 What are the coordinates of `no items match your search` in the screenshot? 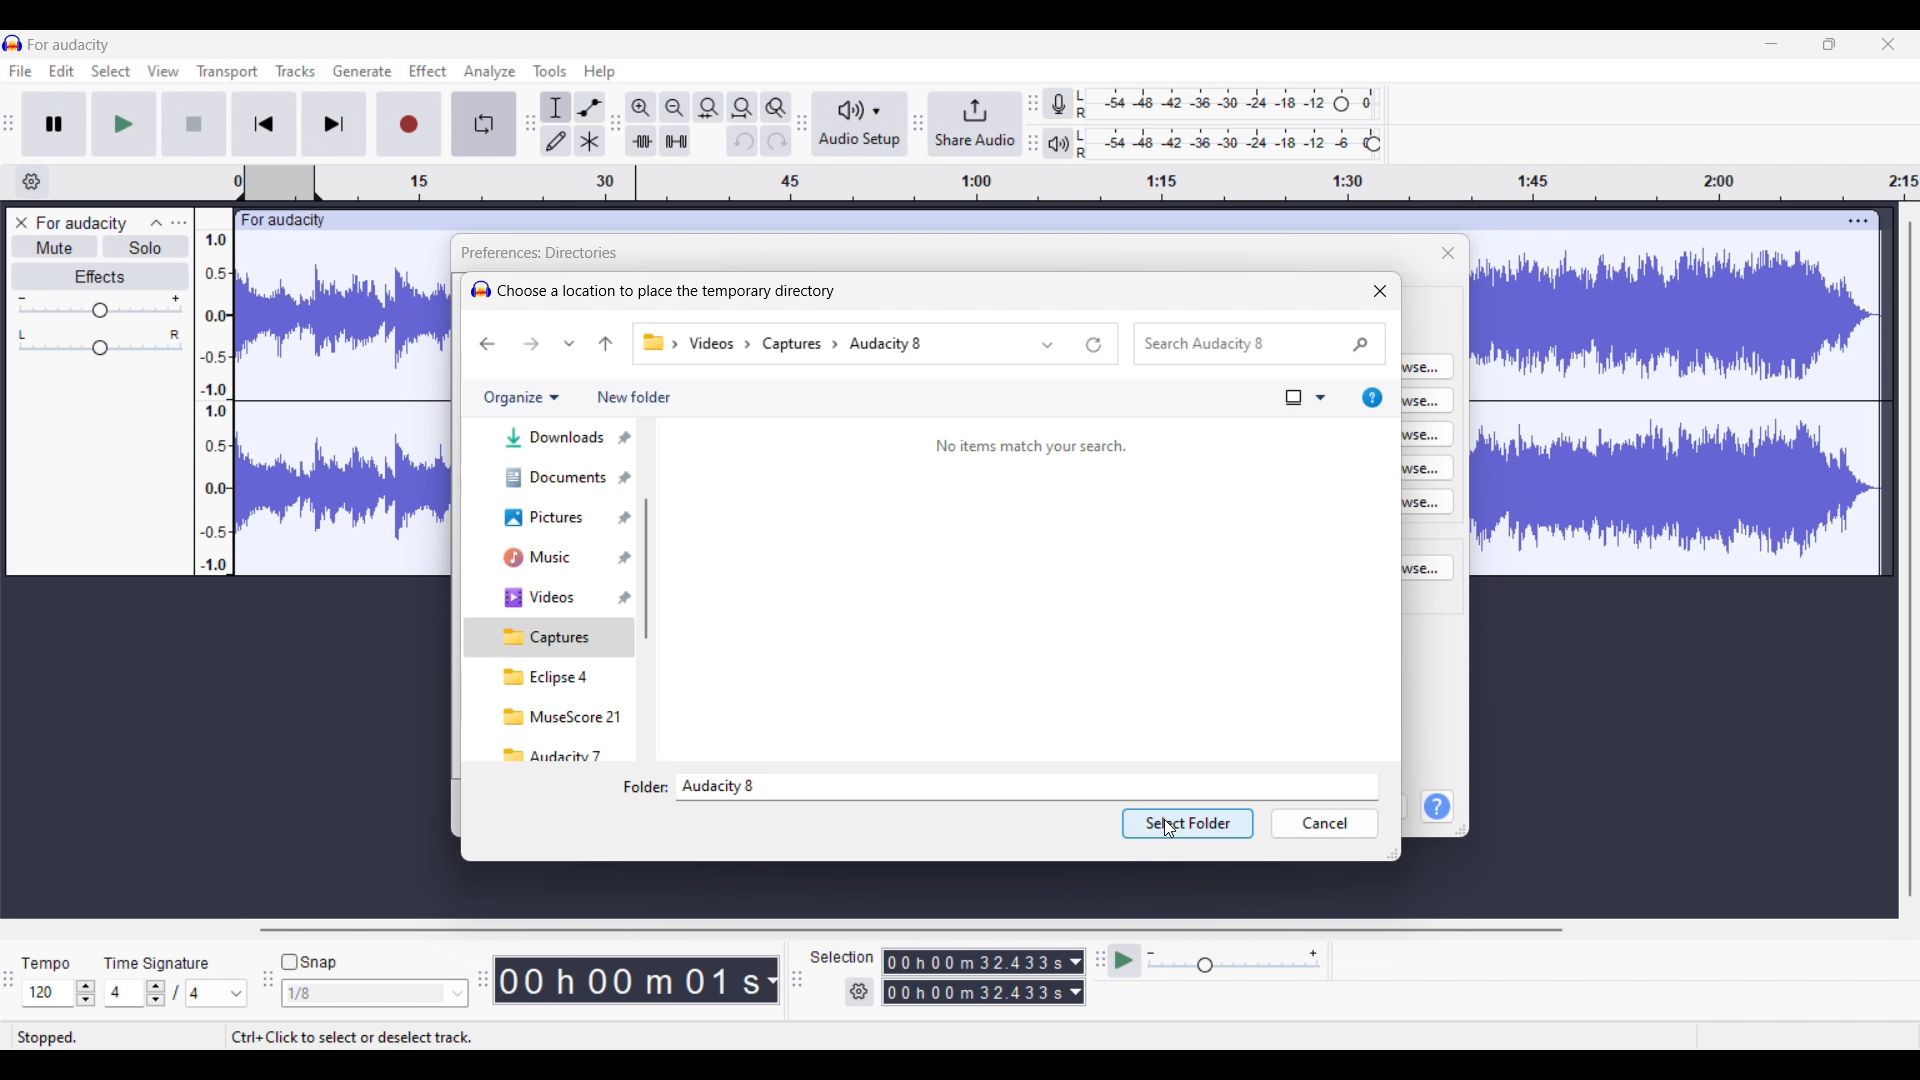 It's located at (1032, 446).